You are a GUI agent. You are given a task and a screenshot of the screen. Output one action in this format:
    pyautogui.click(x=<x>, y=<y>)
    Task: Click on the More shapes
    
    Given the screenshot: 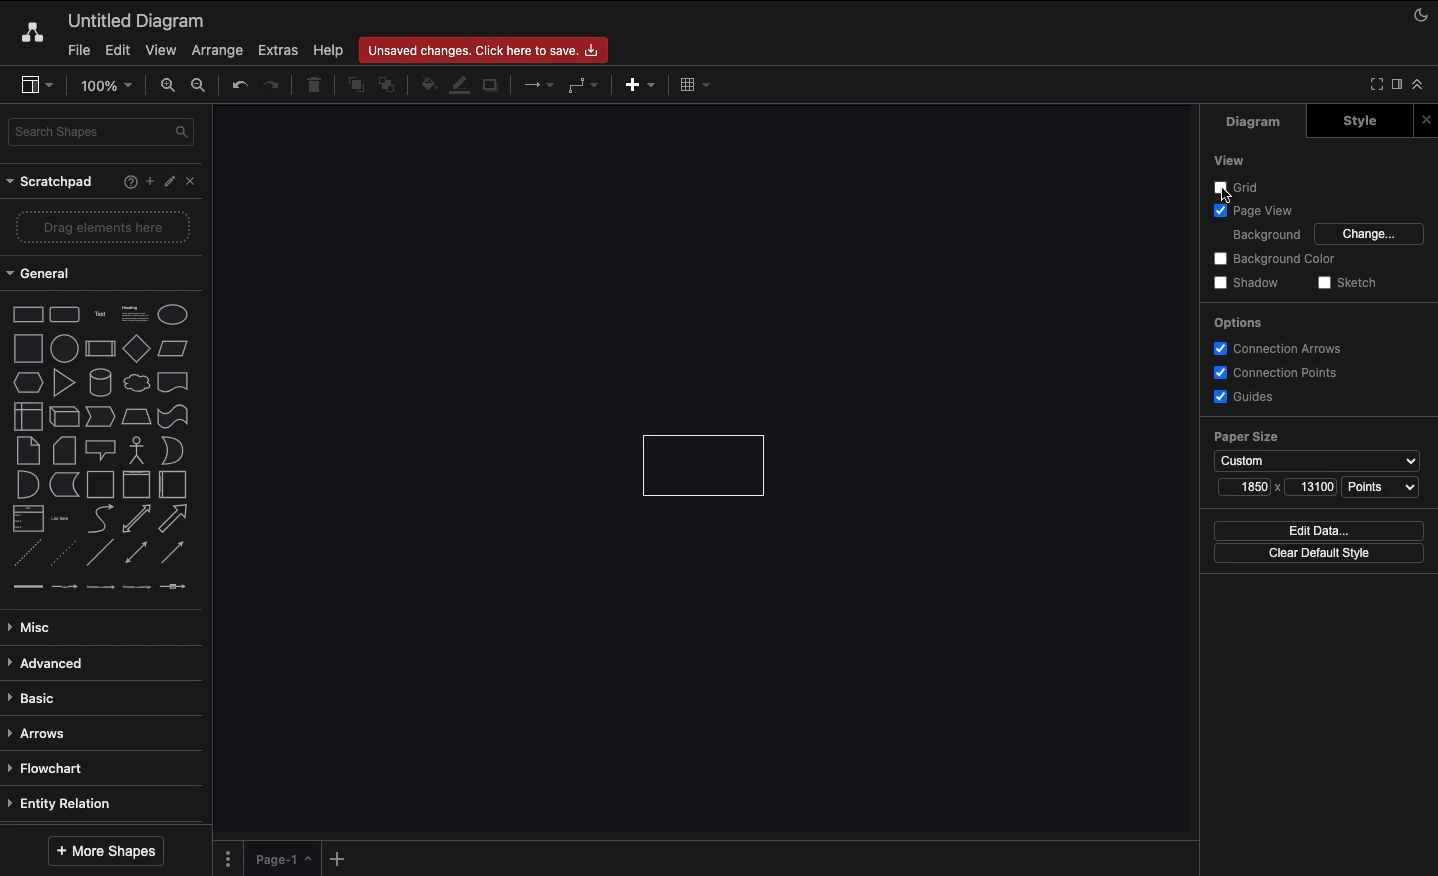 What is the action you would take?
    pyautogui.click(x=106, y=851)
    